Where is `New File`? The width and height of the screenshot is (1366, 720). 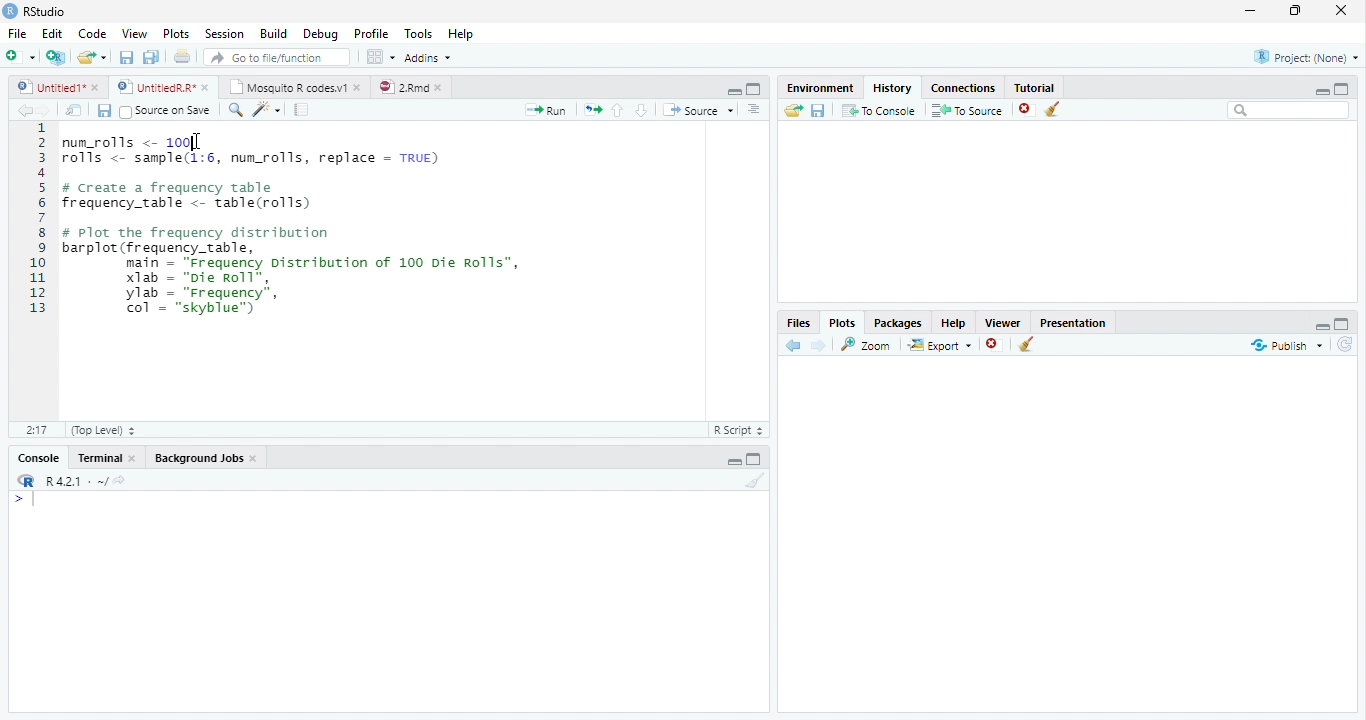
New File is located at coordinates (20, 56).